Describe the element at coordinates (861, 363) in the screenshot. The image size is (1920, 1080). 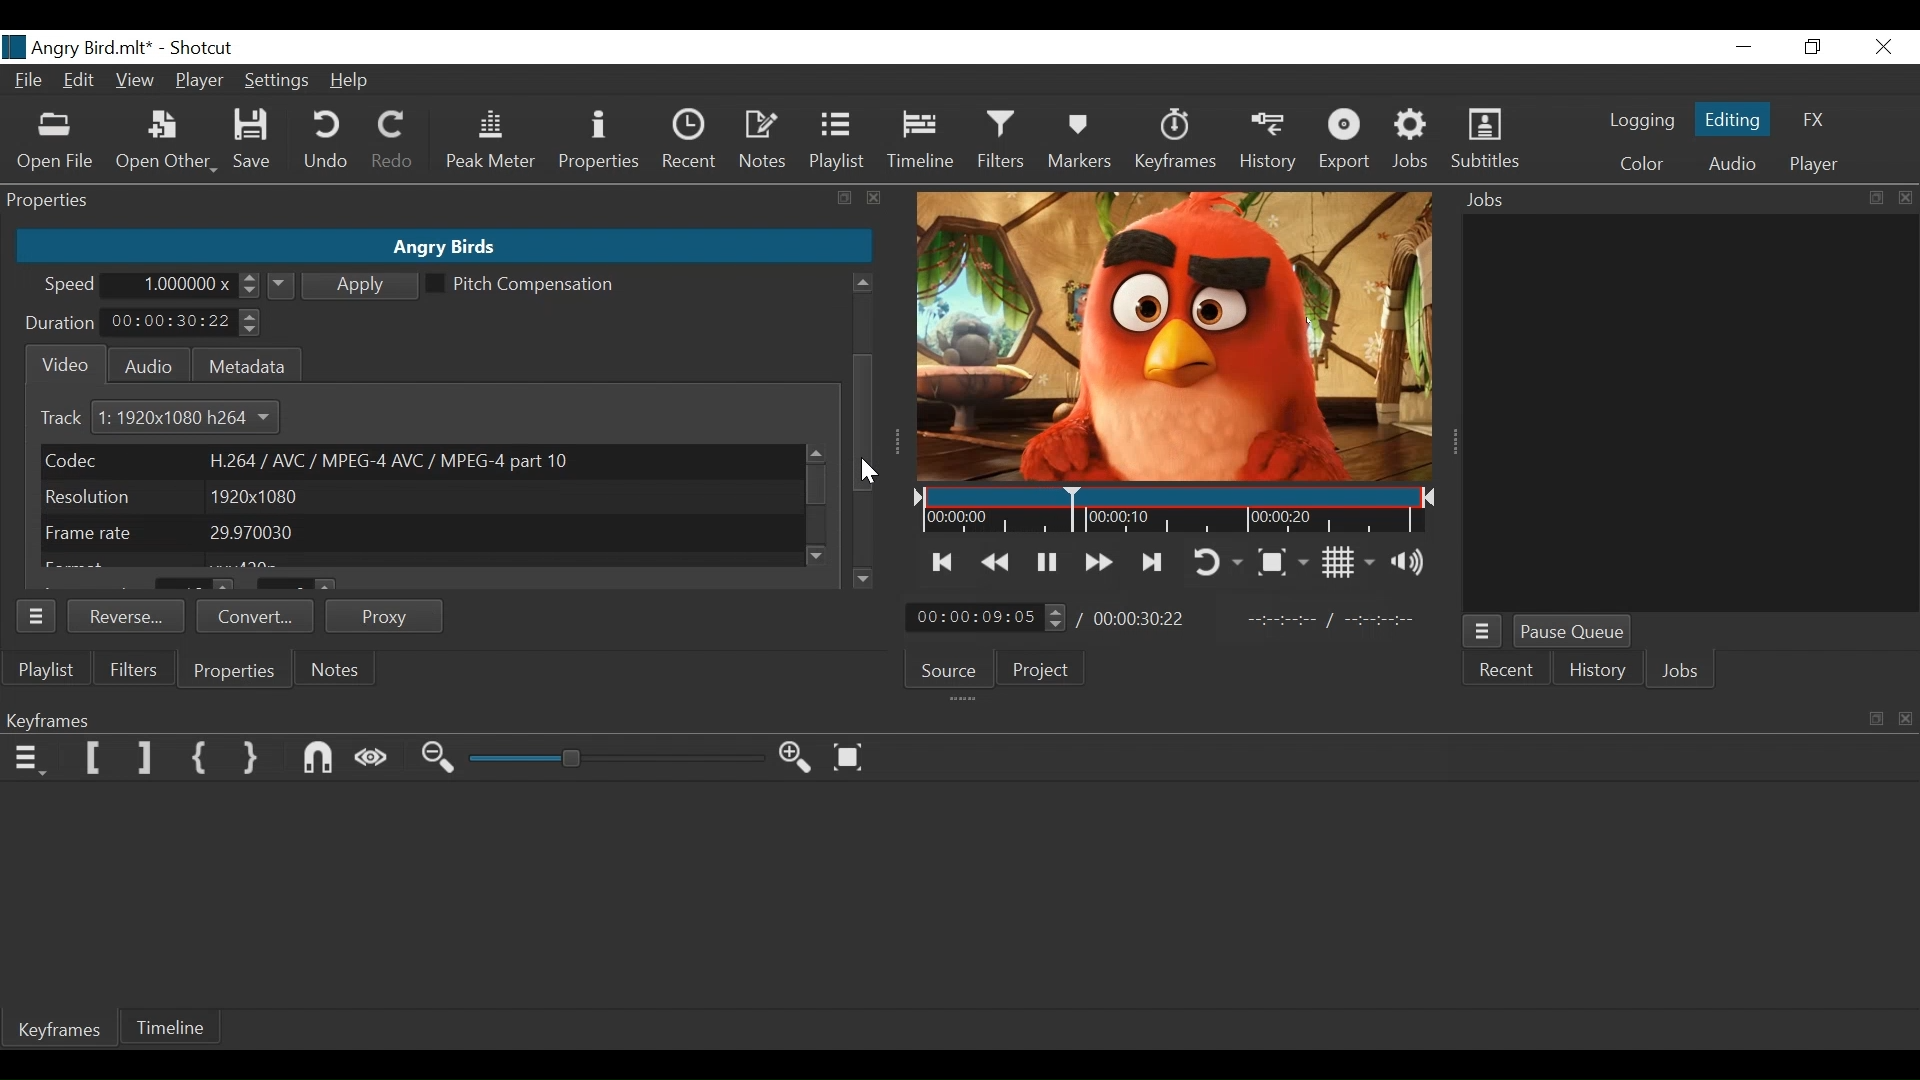
I see `Vertical Scroll bar` at that location.